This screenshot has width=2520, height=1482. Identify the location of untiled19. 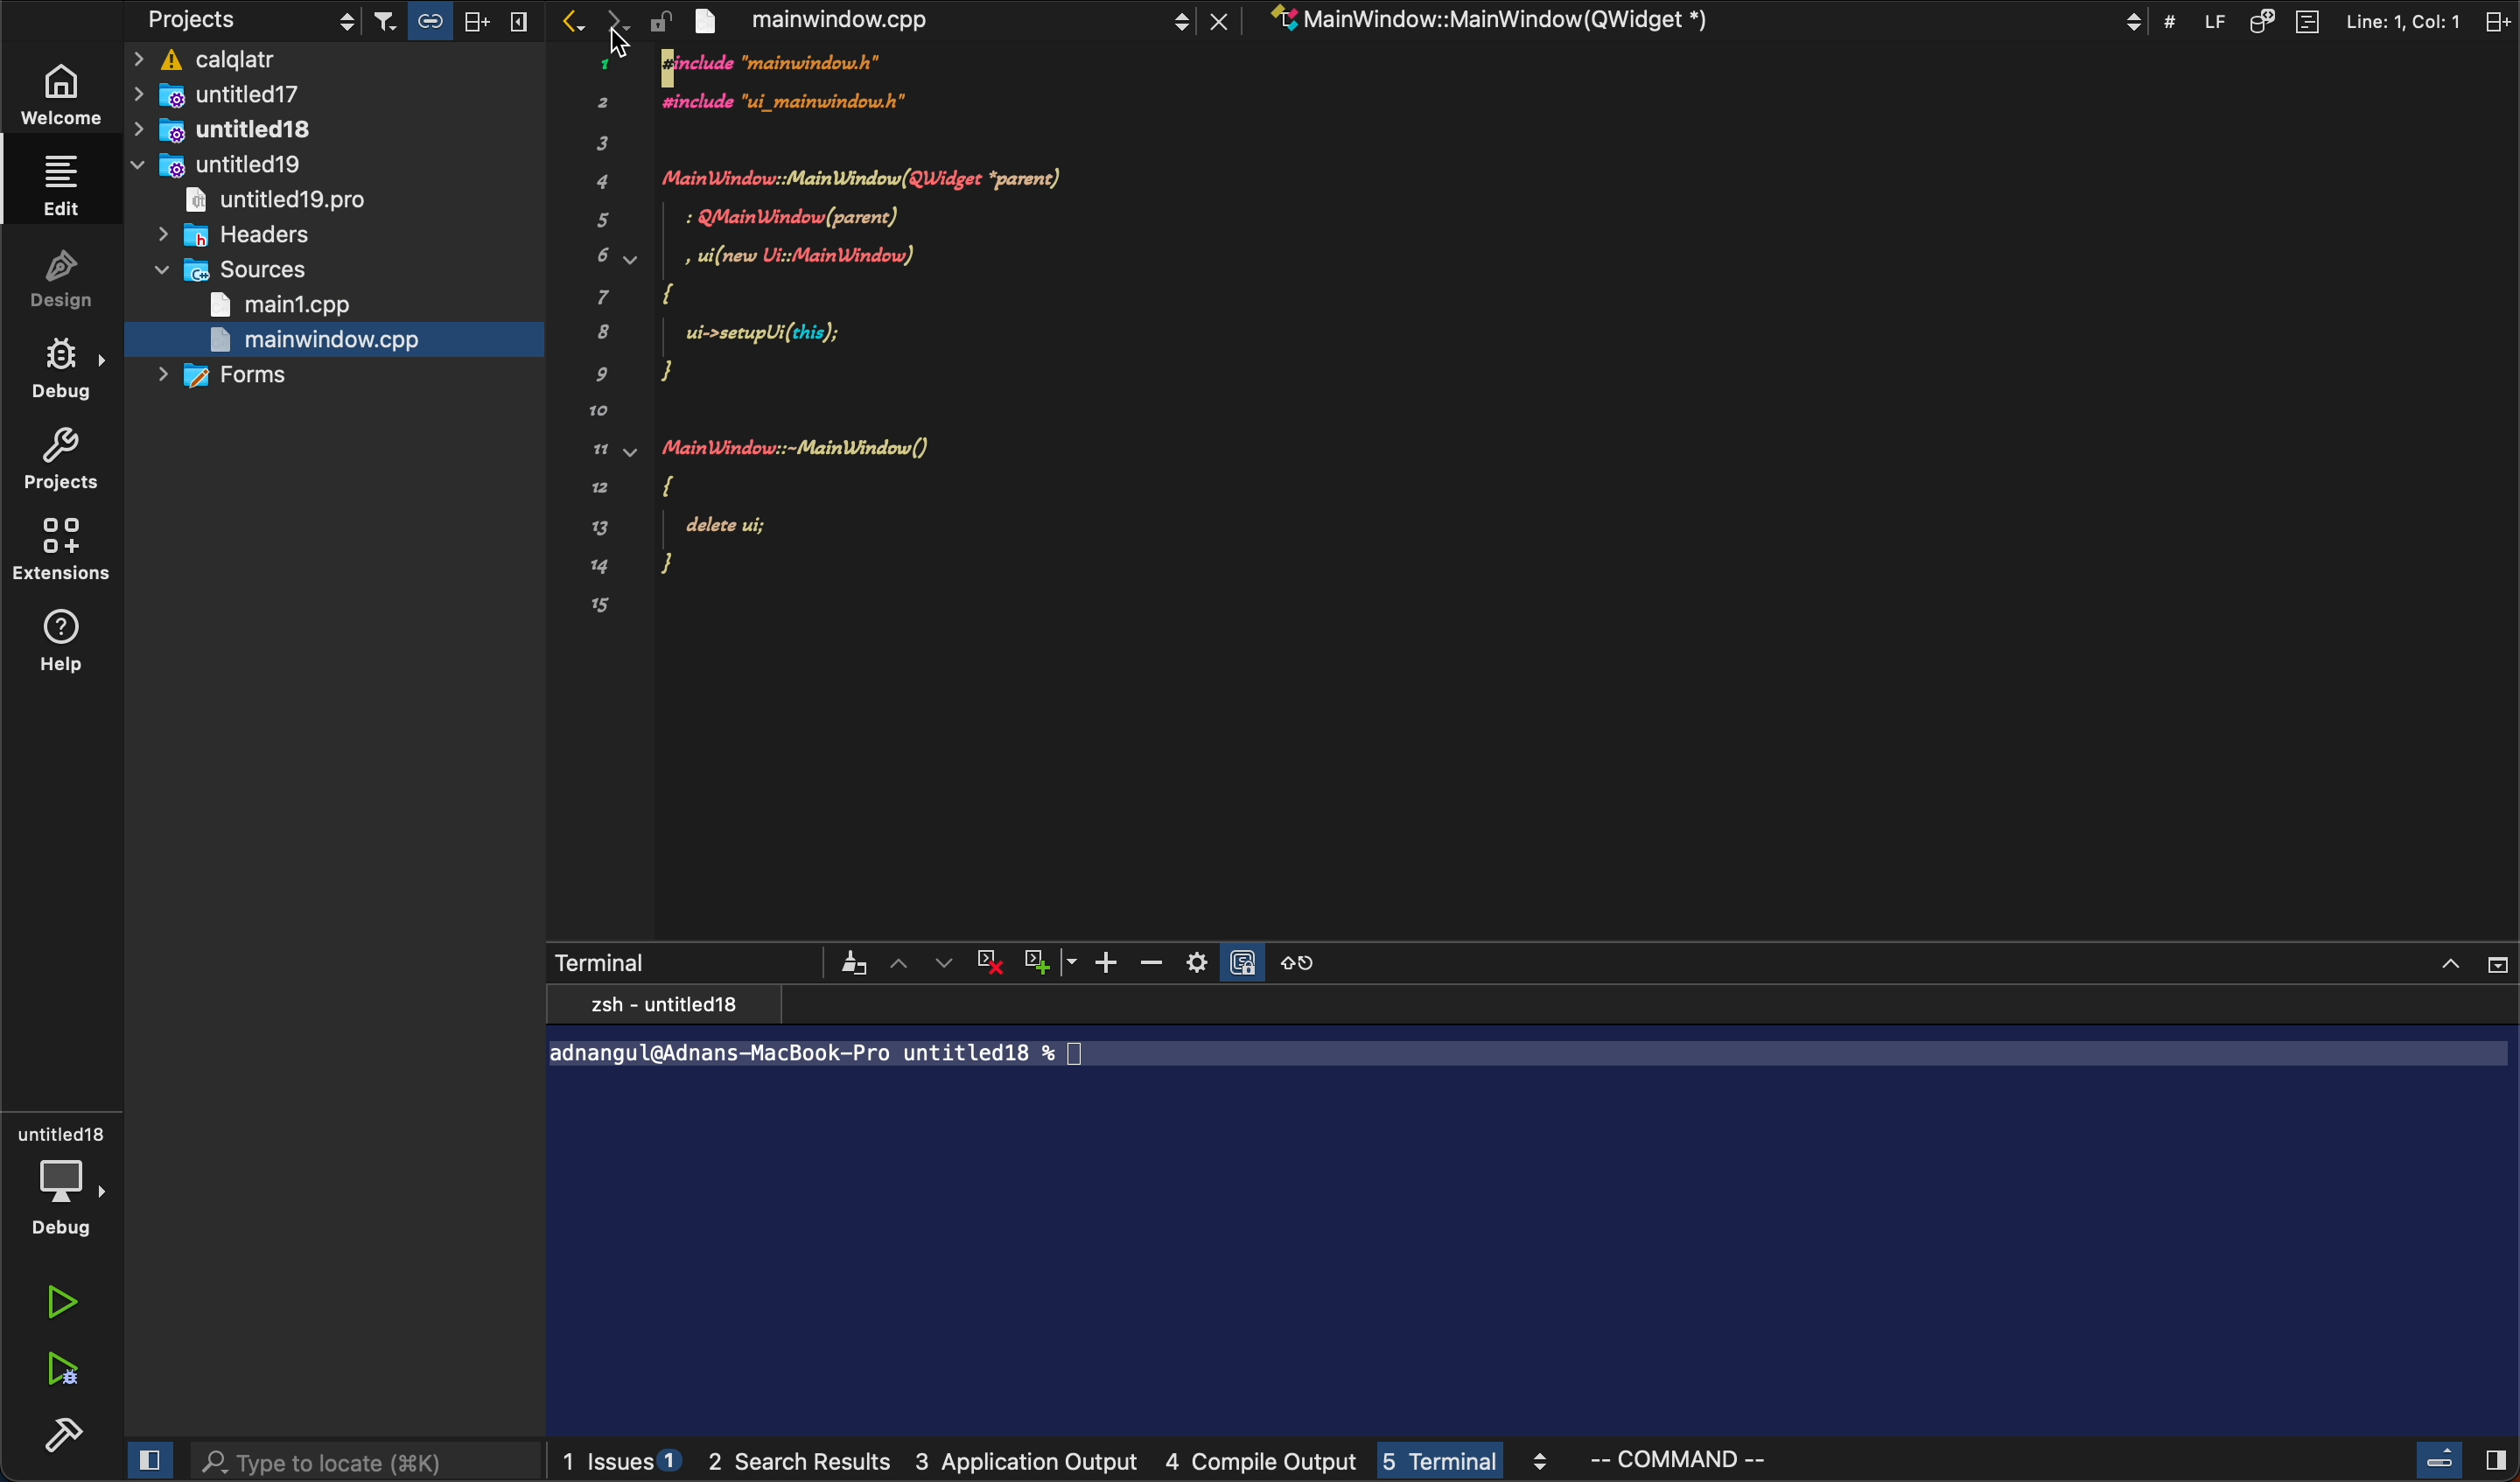
(227, 166).